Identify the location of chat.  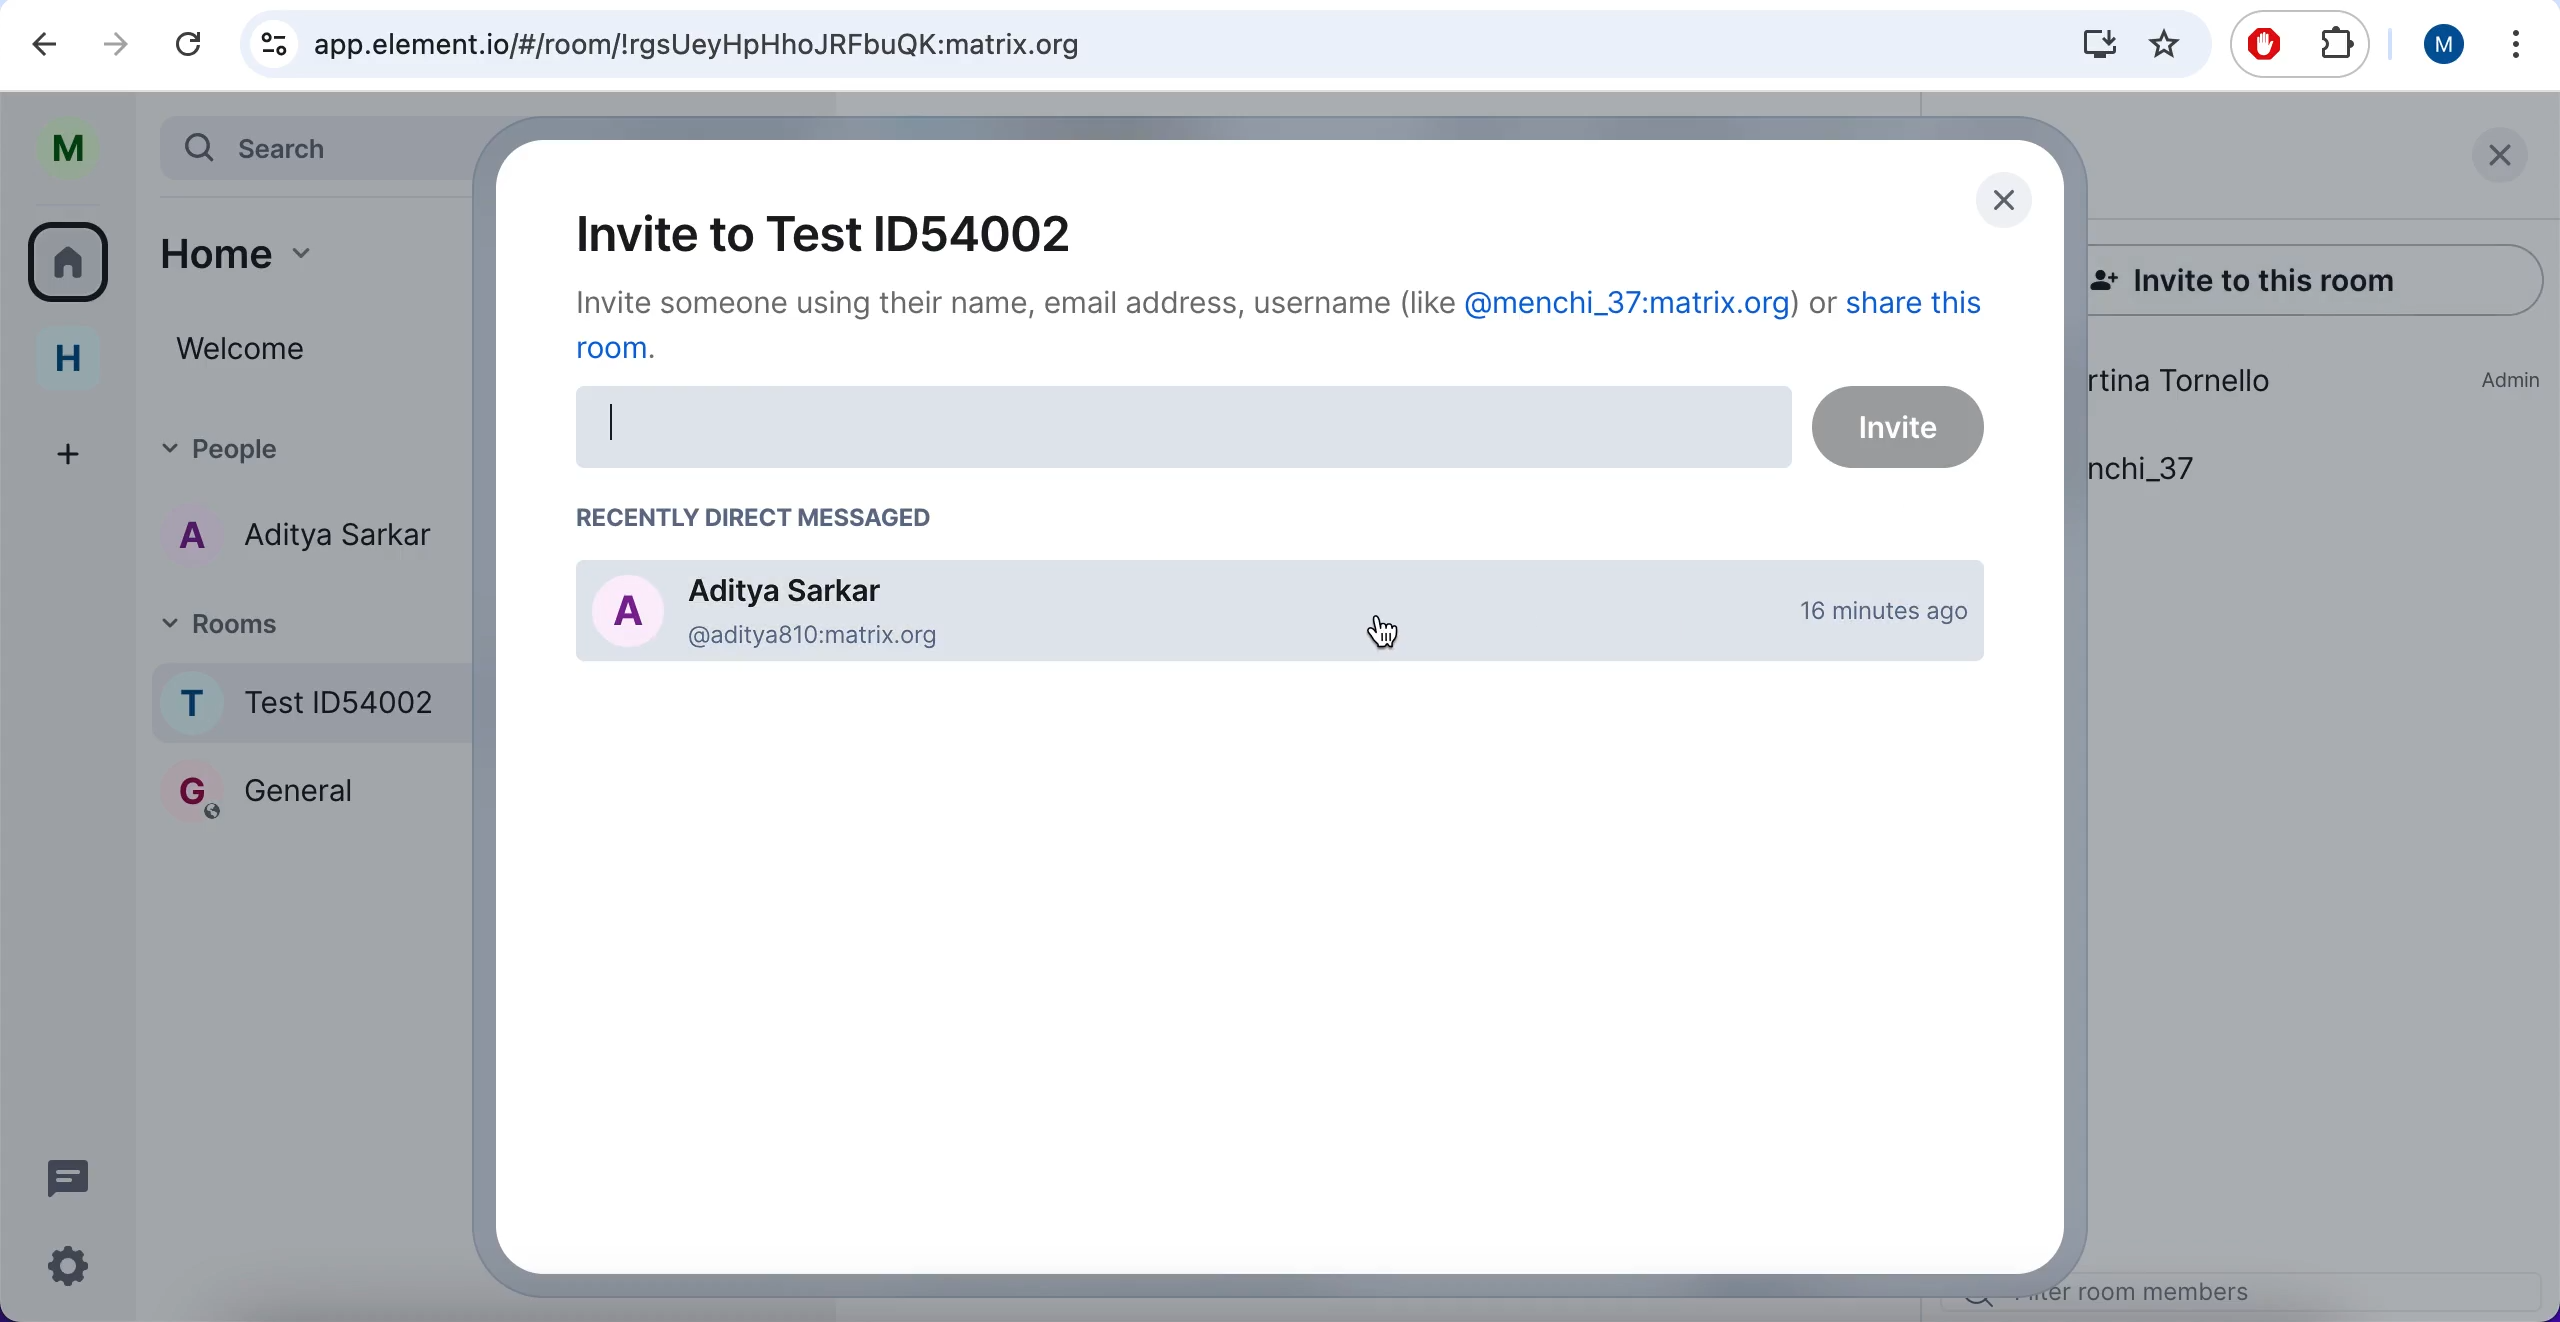
(77, 1175).